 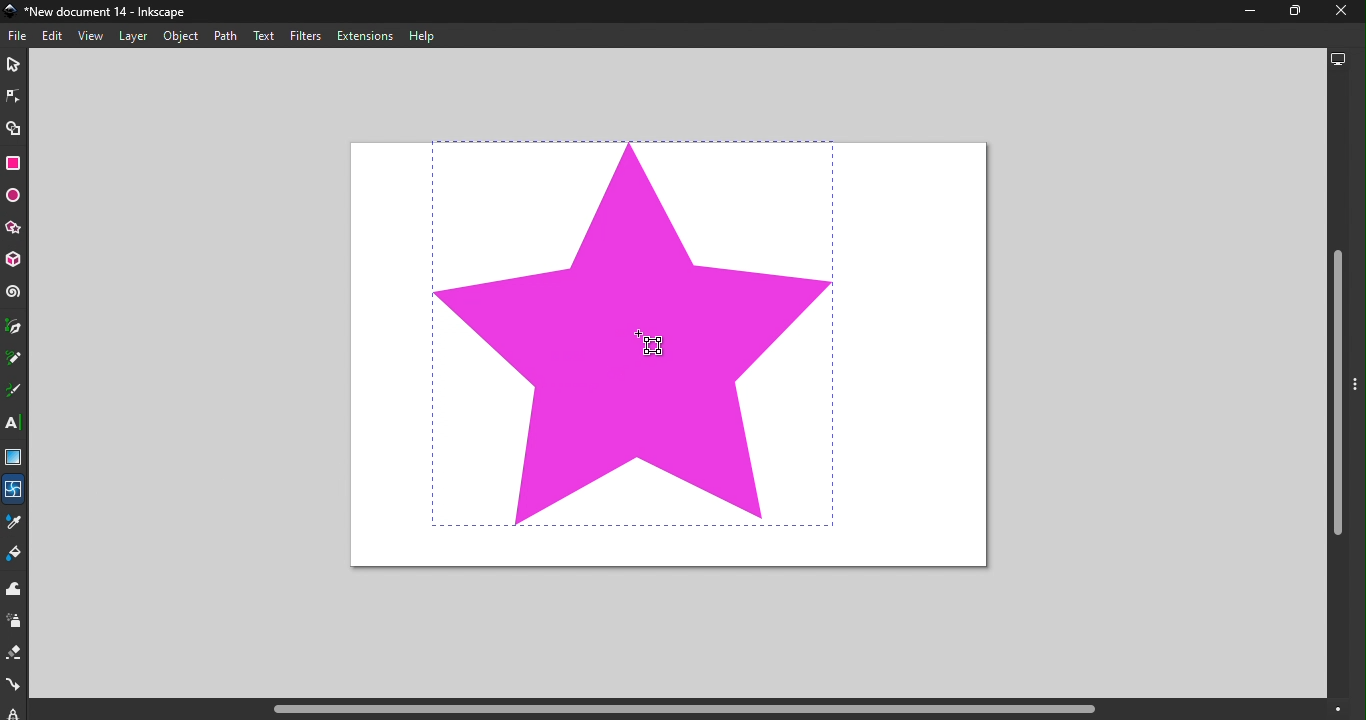 I want to click on 3D box tool, so click(x=15, y=262).